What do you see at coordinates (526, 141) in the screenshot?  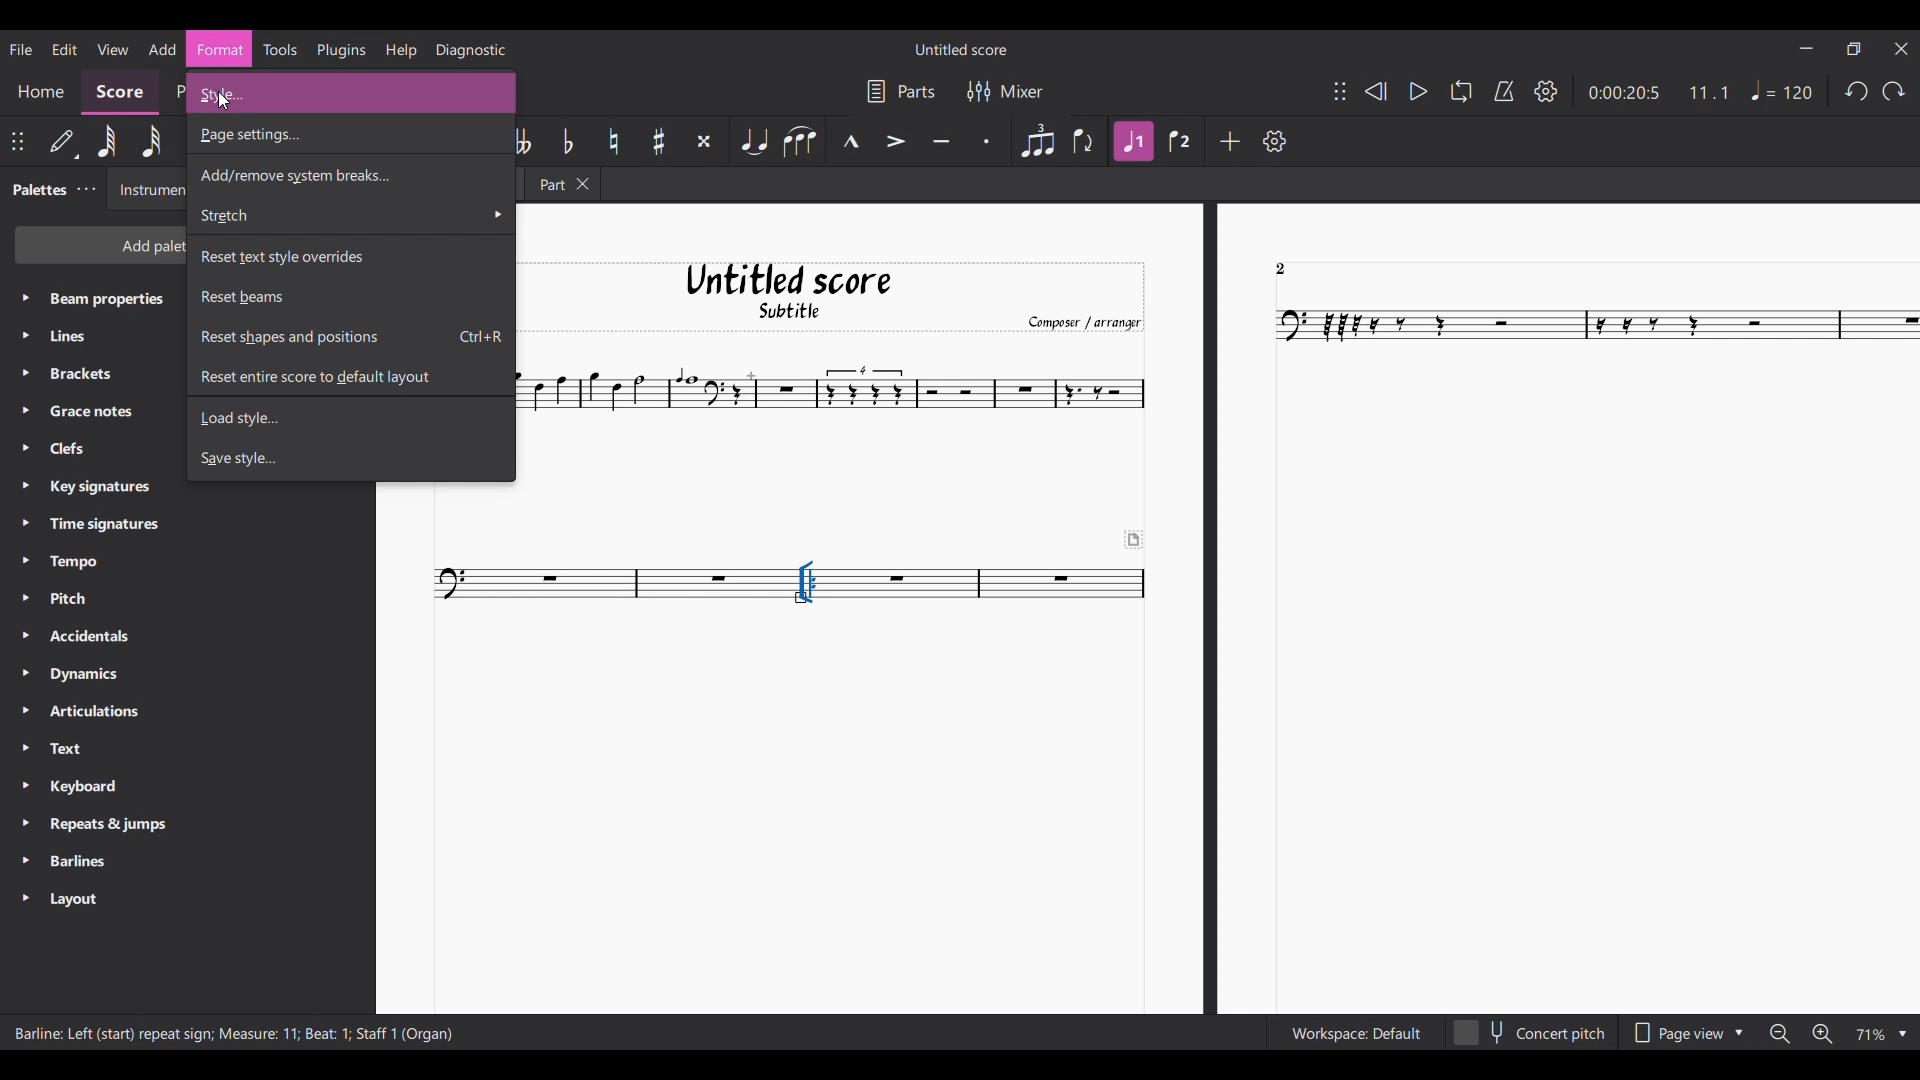 I see `Toggle double flat` at bounding box center [526, 141].